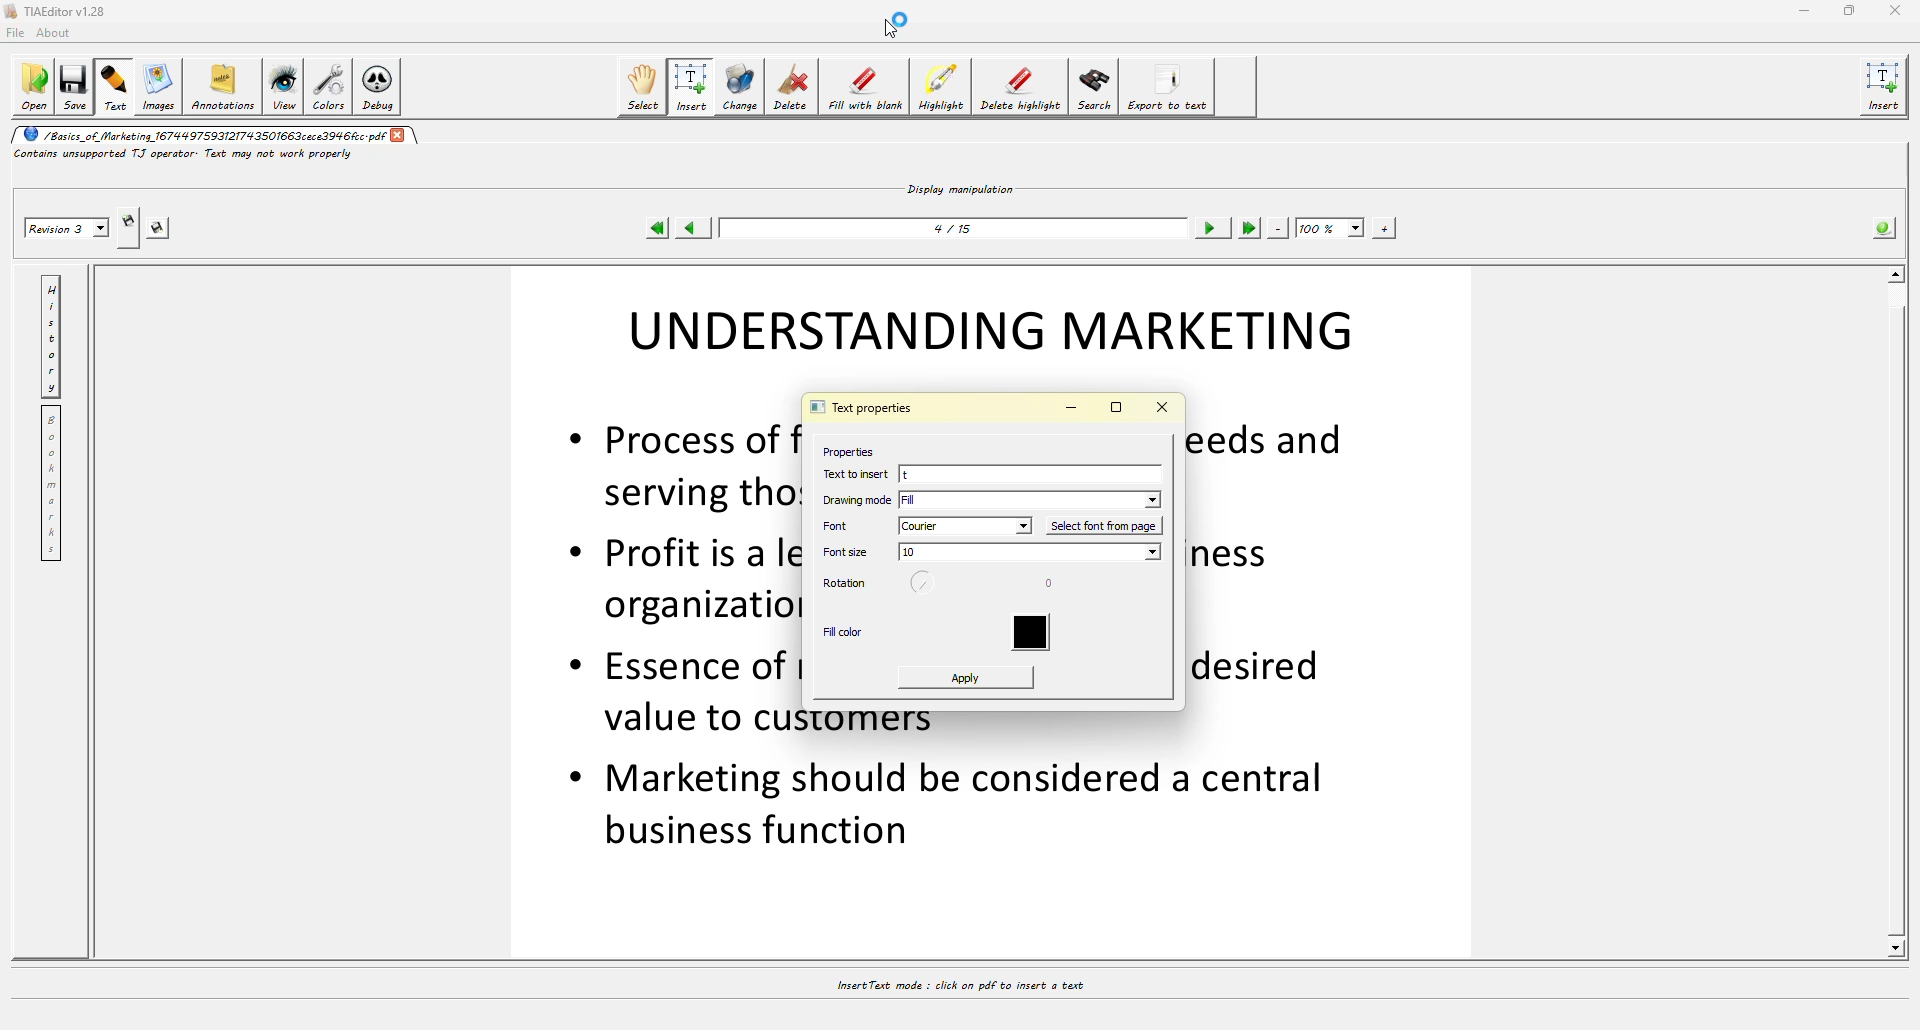 This screenshot has height=1030, width=1920. I want to click on degree, so click(1056, 586).